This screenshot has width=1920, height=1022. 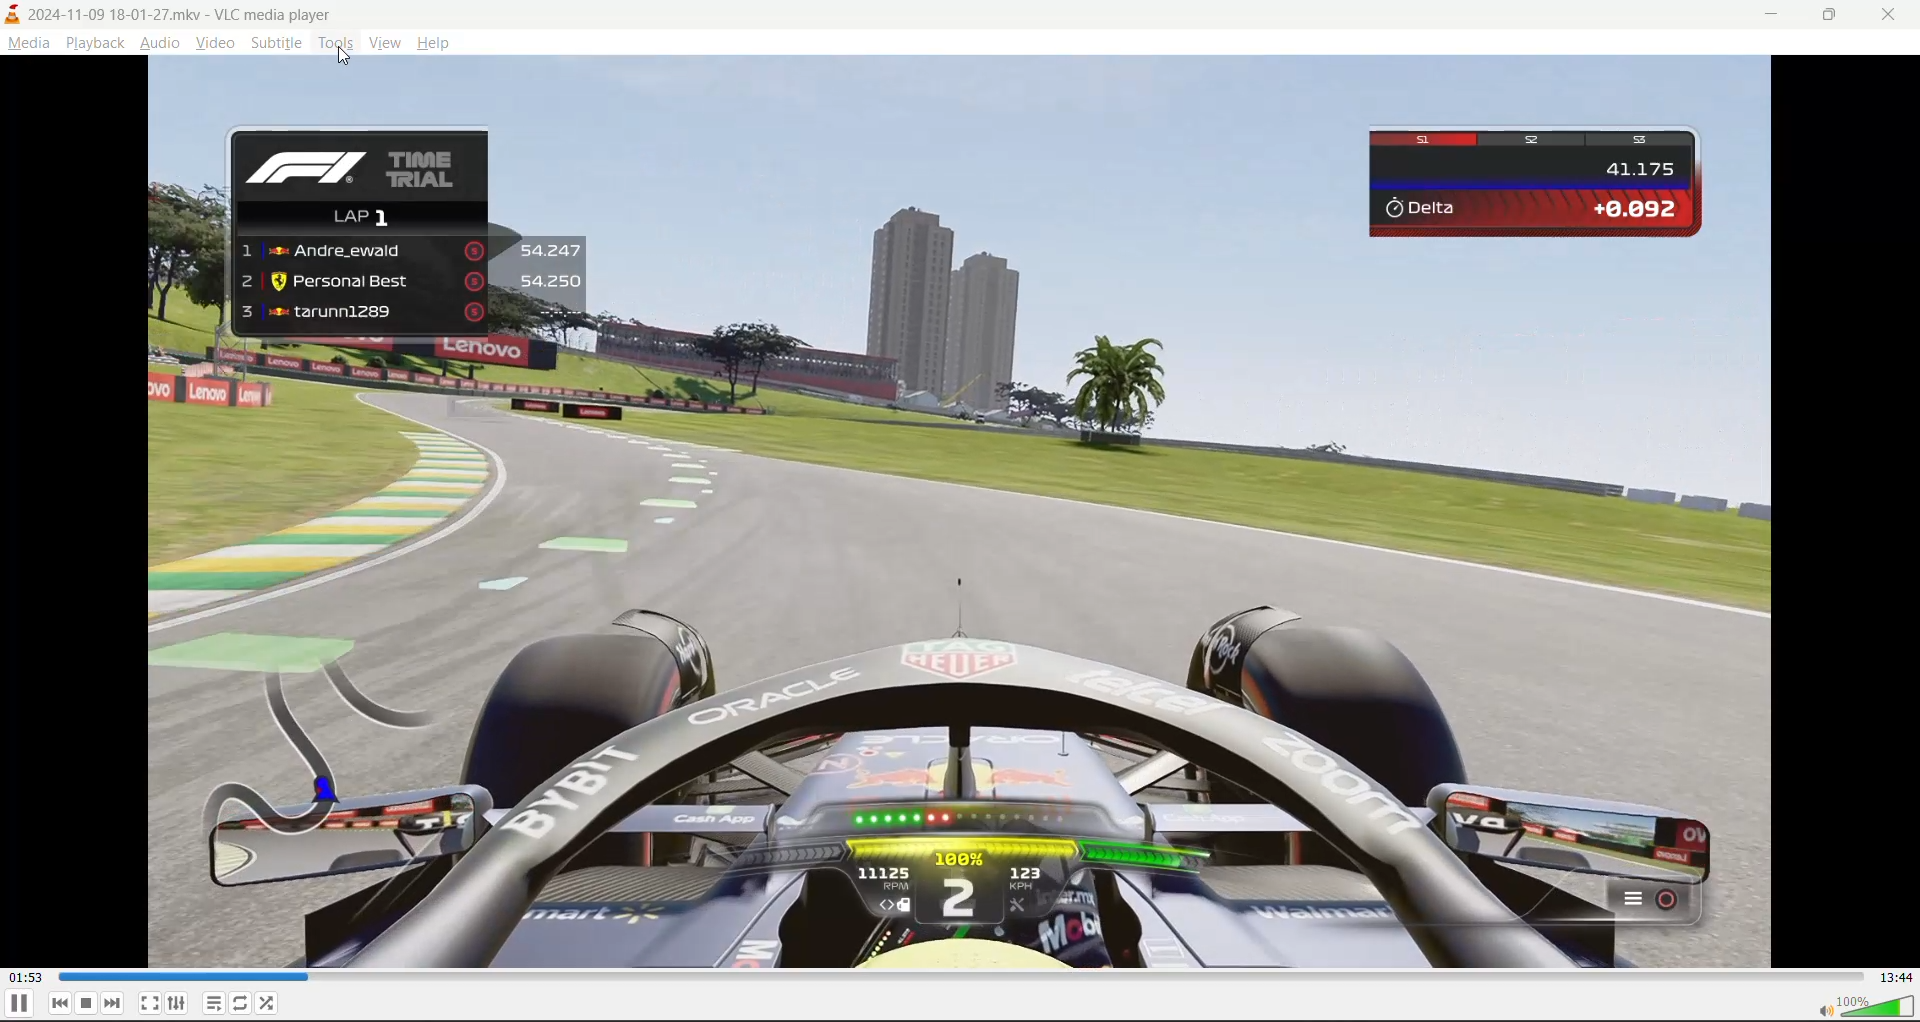 What do you see at coordinates (388, 45) in the screenshot?
I see `view` at bounding box center [388, 45].